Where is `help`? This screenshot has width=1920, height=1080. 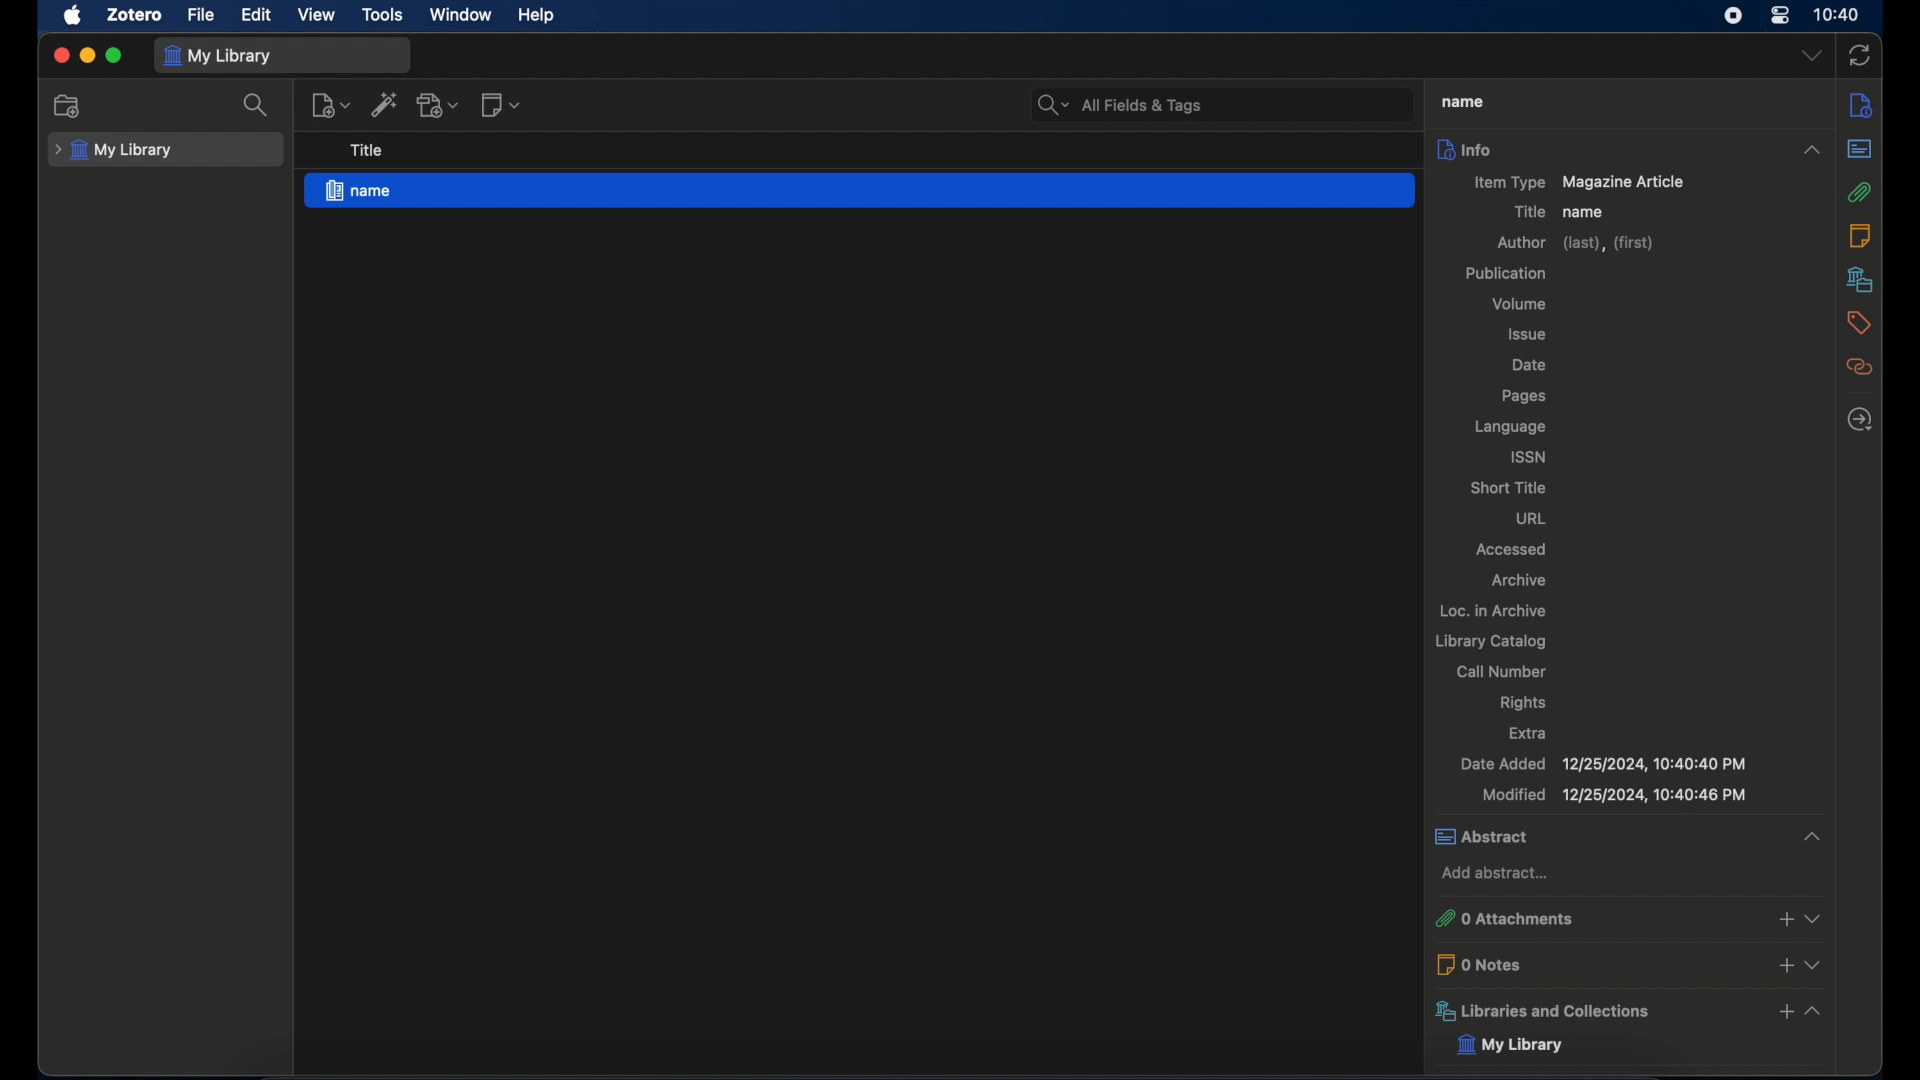
help is located at coordinates (536, 16).